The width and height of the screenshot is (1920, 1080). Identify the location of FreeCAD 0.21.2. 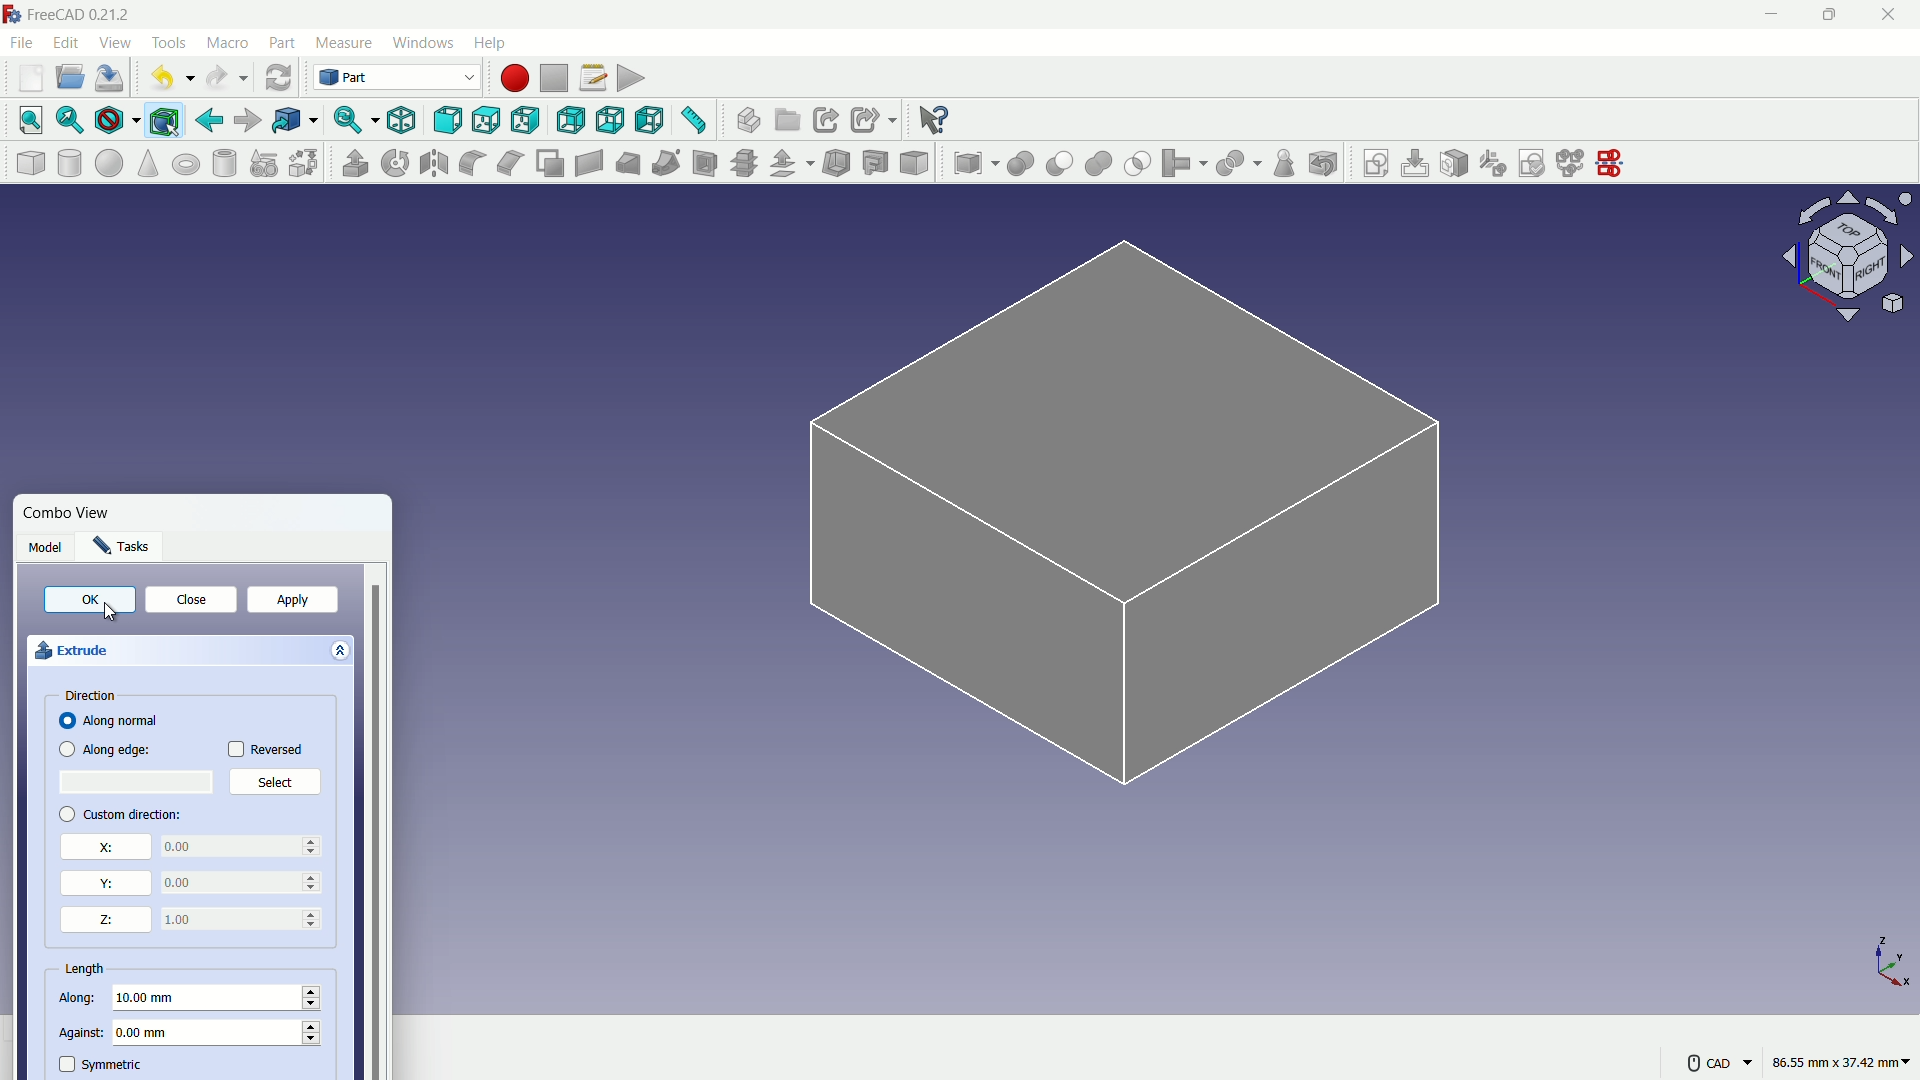
(83, 14).